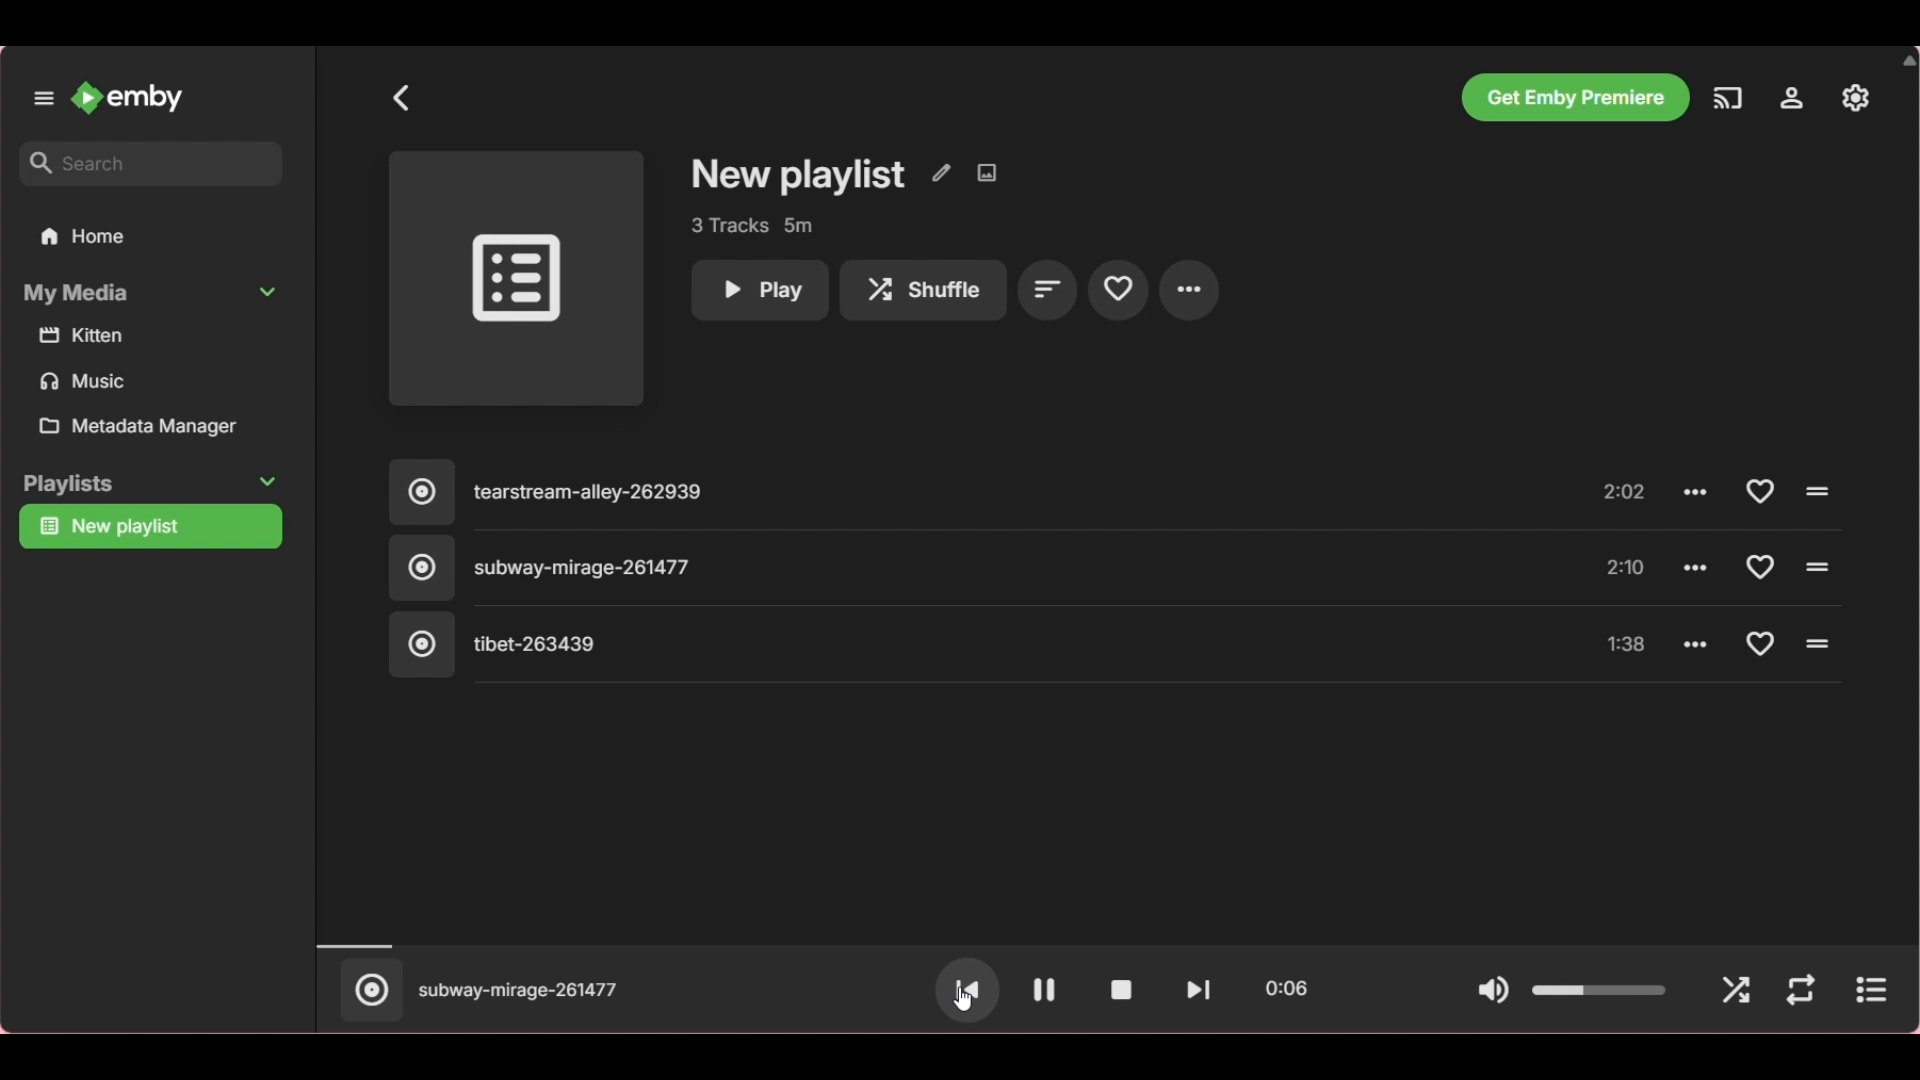 The image size is (1920, 1080). Describe the element at coordinates (516, 279) in the screenshot. I see `Click to play entire playlist` at that location.